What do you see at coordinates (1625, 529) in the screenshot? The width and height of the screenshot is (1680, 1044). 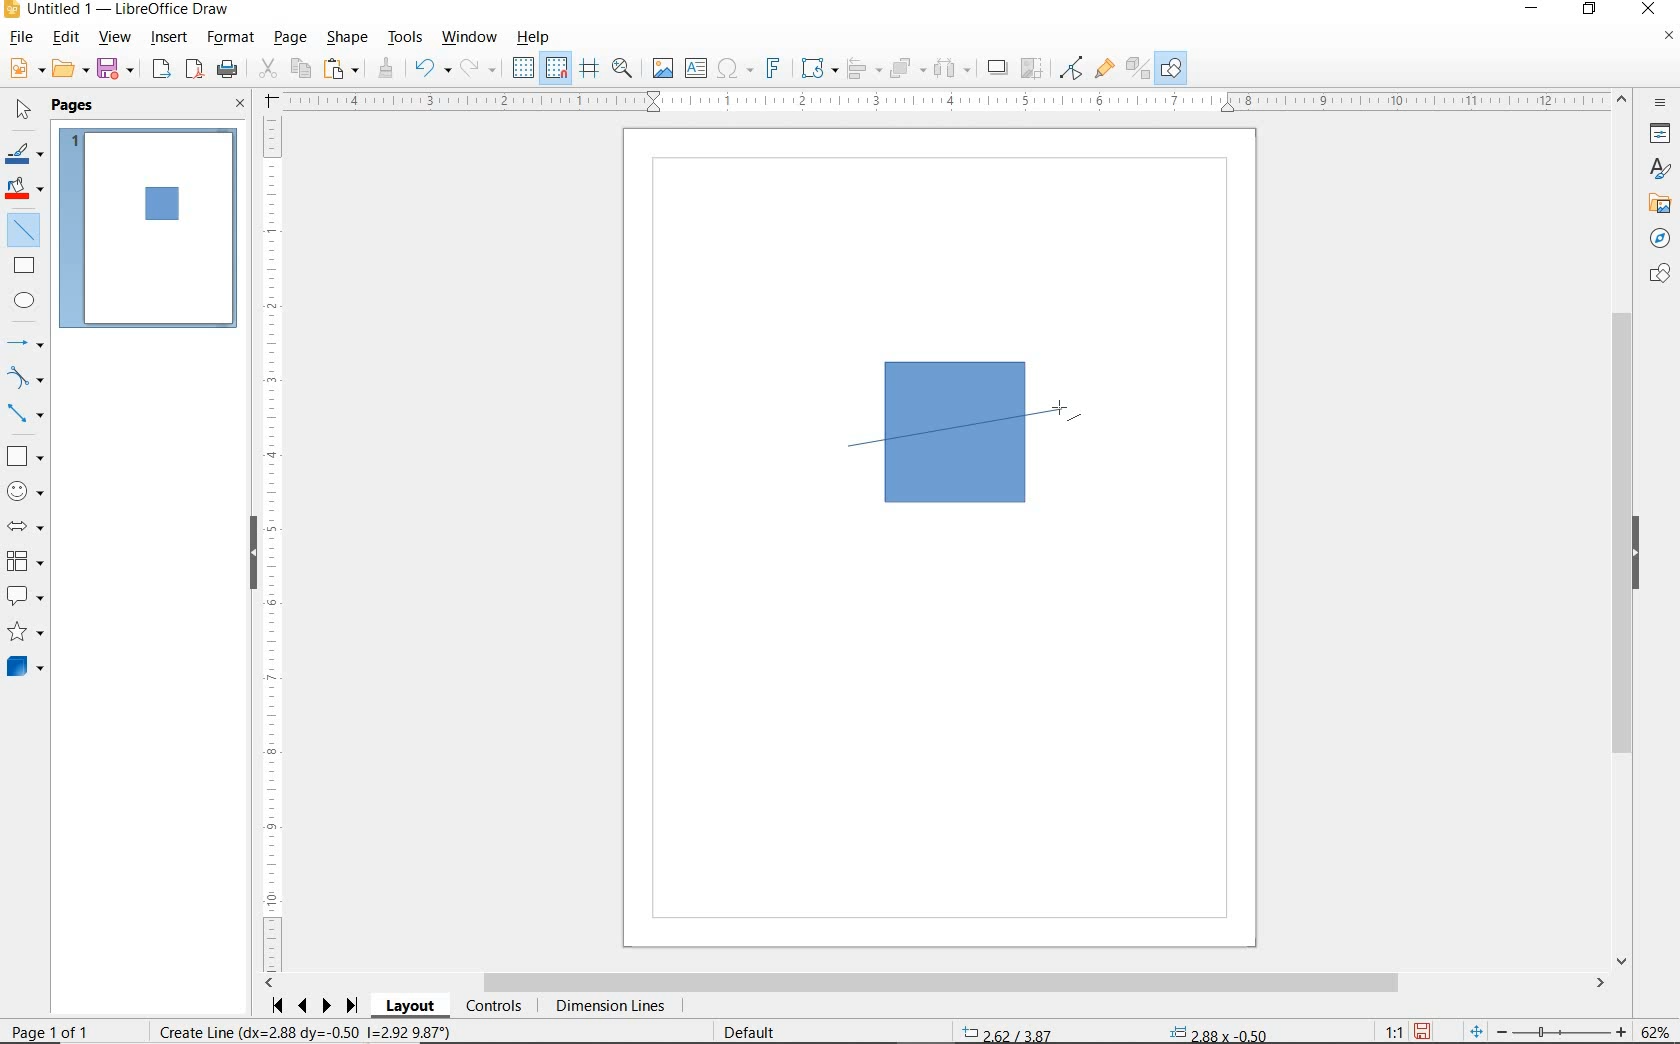 I see `SCROLLBAR` at bounding box center [1625, 529].